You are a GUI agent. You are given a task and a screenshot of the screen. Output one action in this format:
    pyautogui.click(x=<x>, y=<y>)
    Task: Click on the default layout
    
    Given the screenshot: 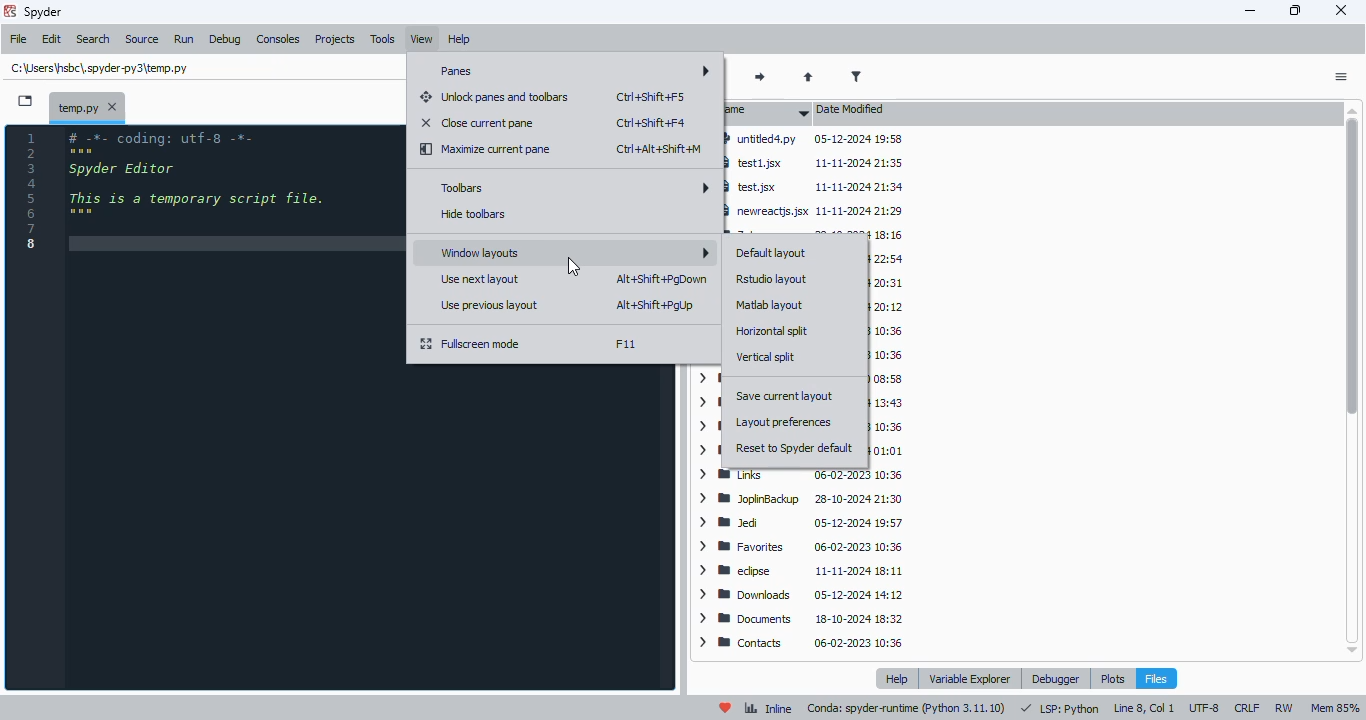 What is the action you would take?
    pyautogui.click(x=773, y=253)
    